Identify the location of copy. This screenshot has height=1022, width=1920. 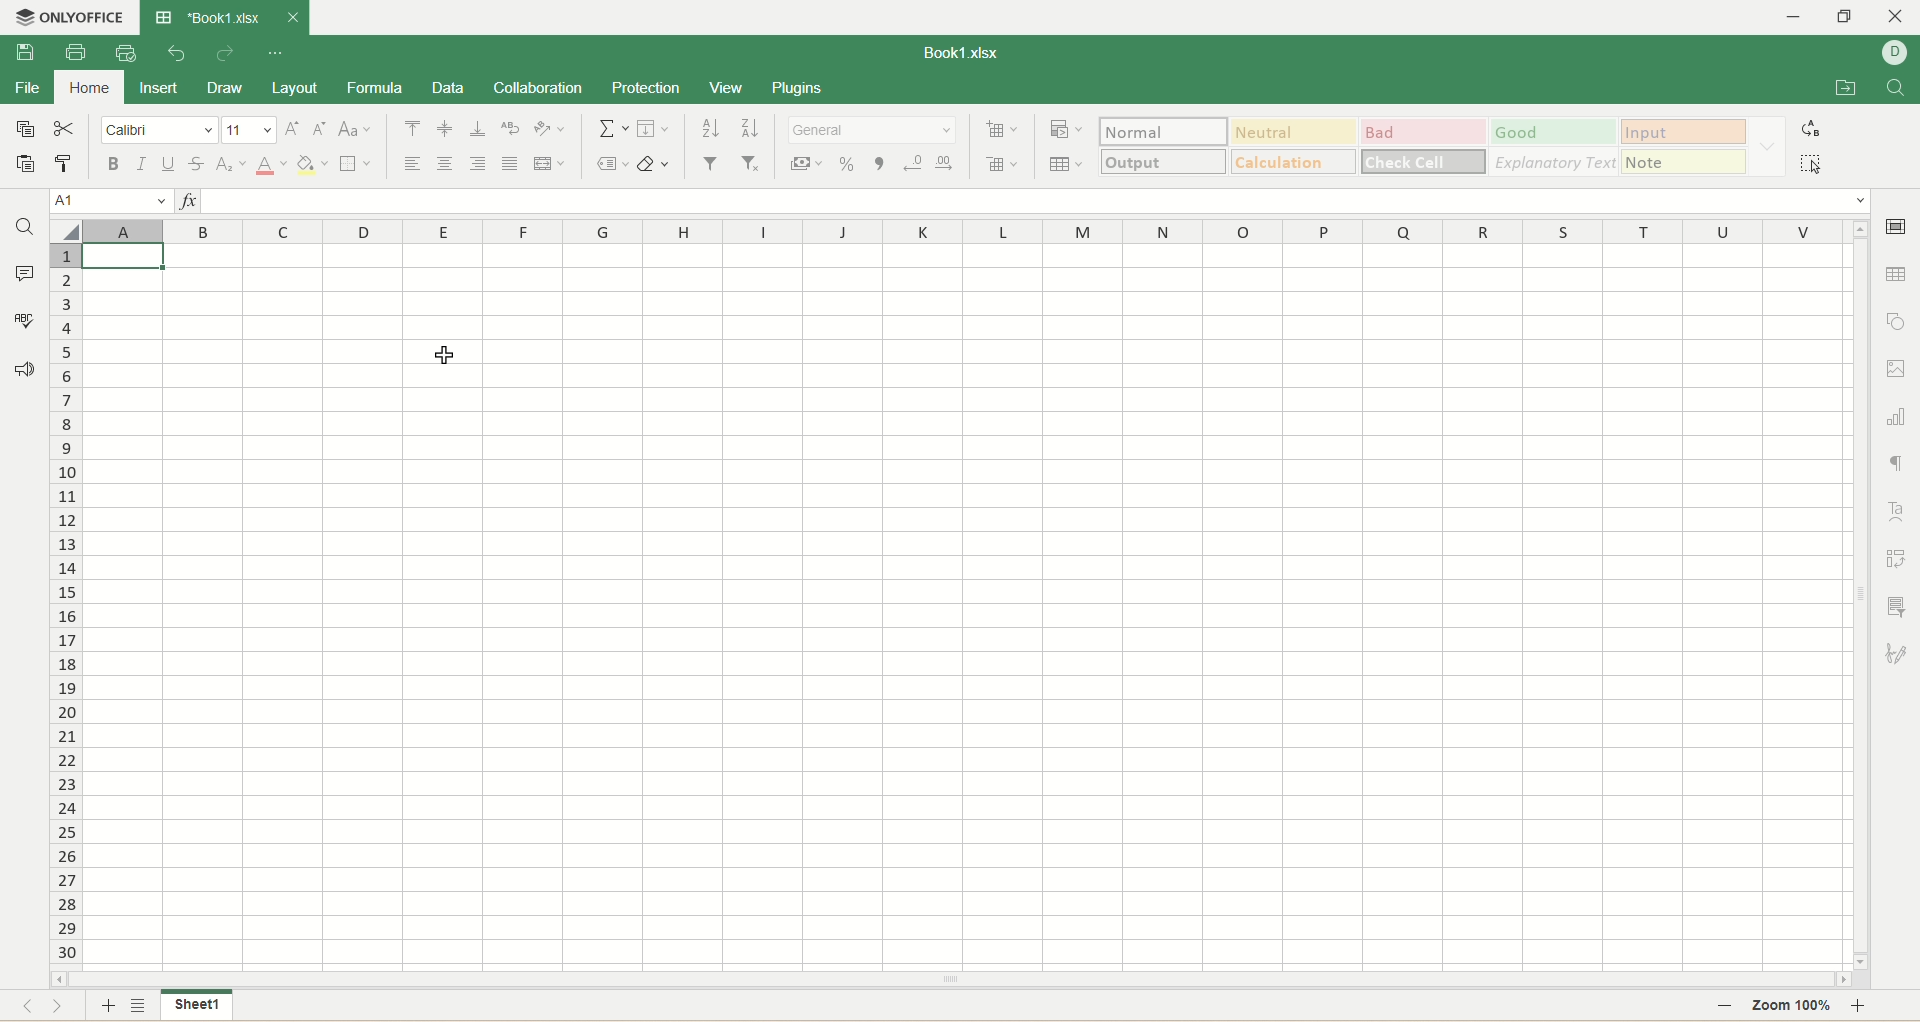
(28, 128).